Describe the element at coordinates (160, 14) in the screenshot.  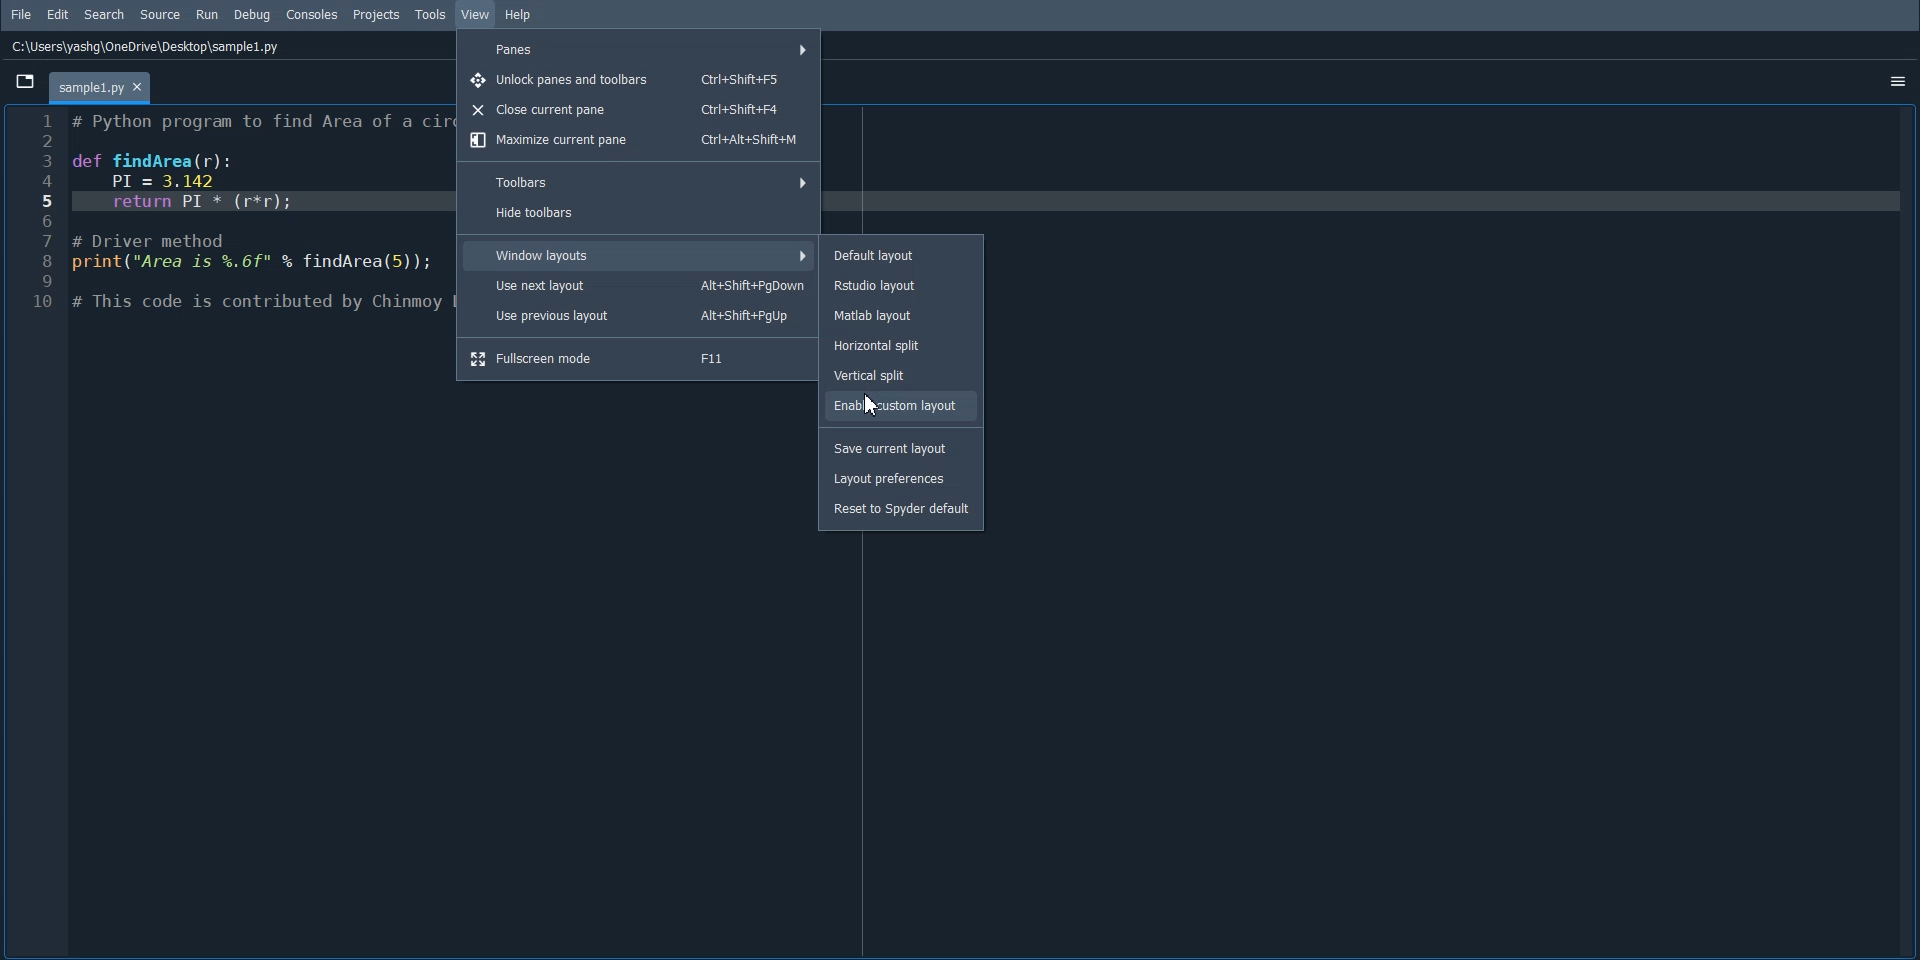
I see `Source` at that location.